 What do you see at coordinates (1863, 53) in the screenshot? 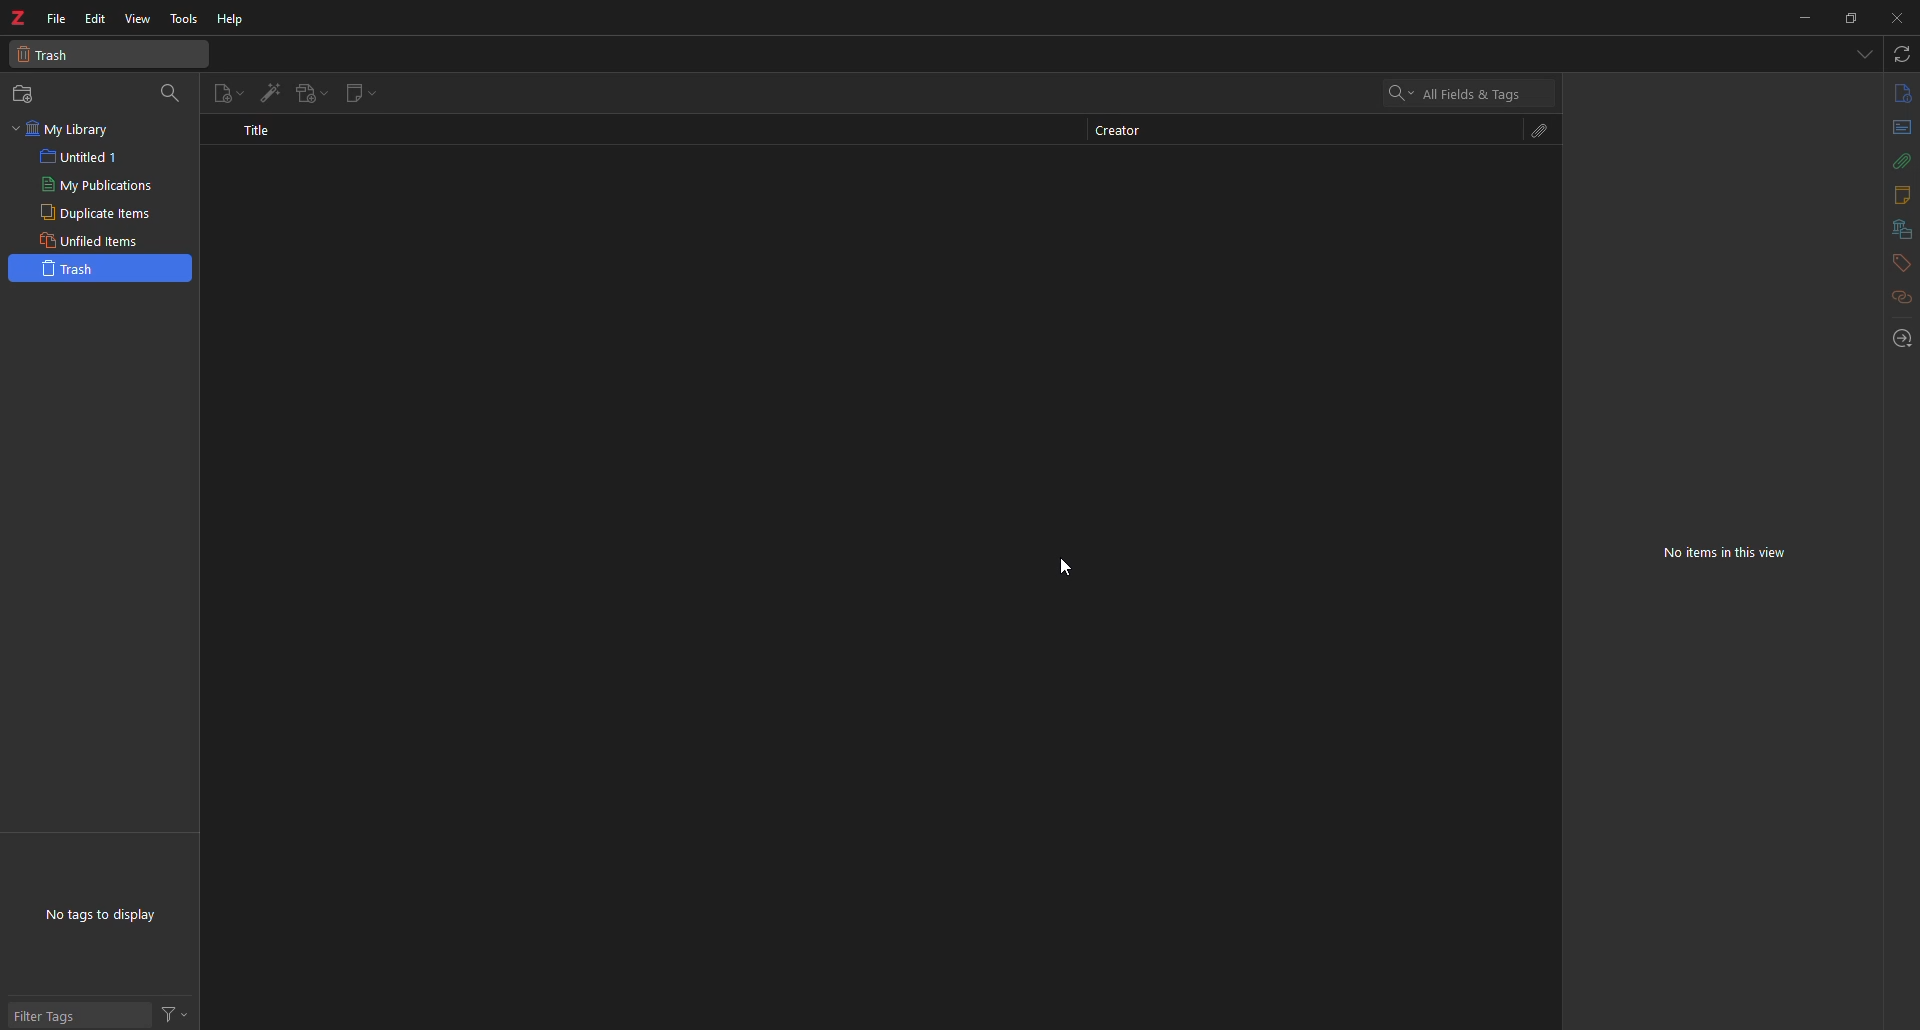
I see `tabs` at bounding box center [1863, 53].